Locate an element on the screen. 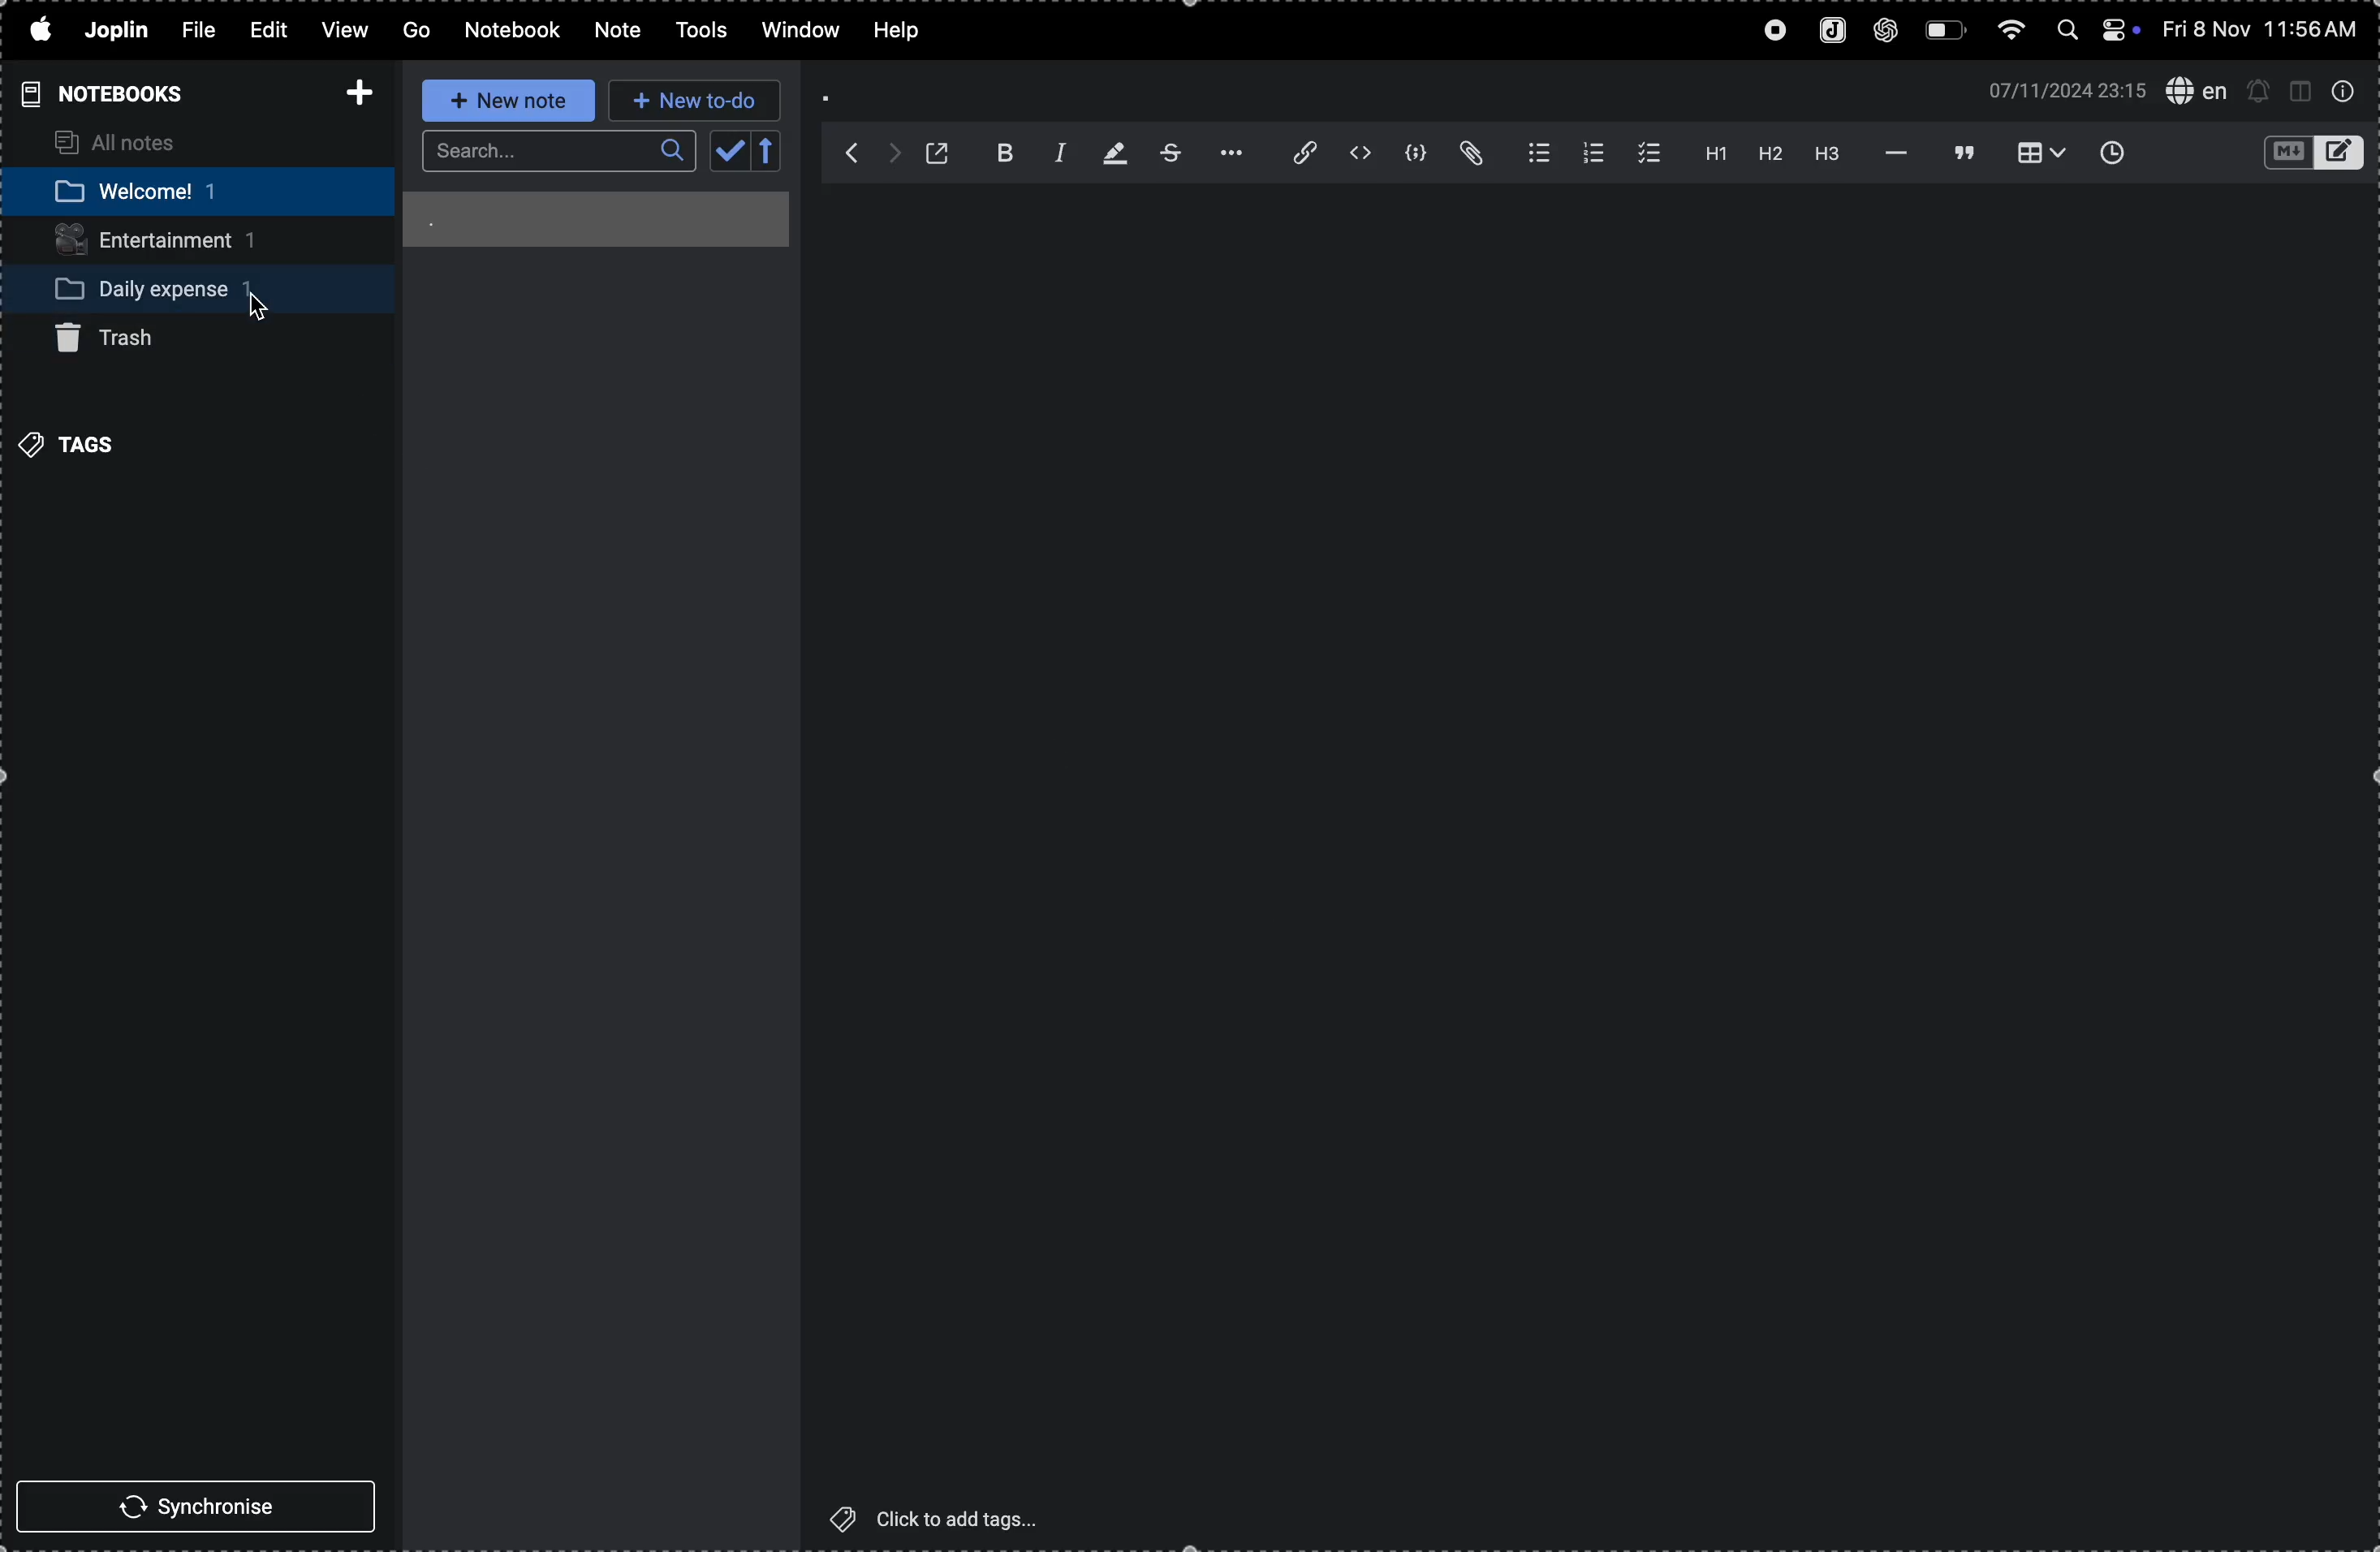 The height and width of the screenshot is (1552, 2380). entertainment is located at coordinates (175, 242).